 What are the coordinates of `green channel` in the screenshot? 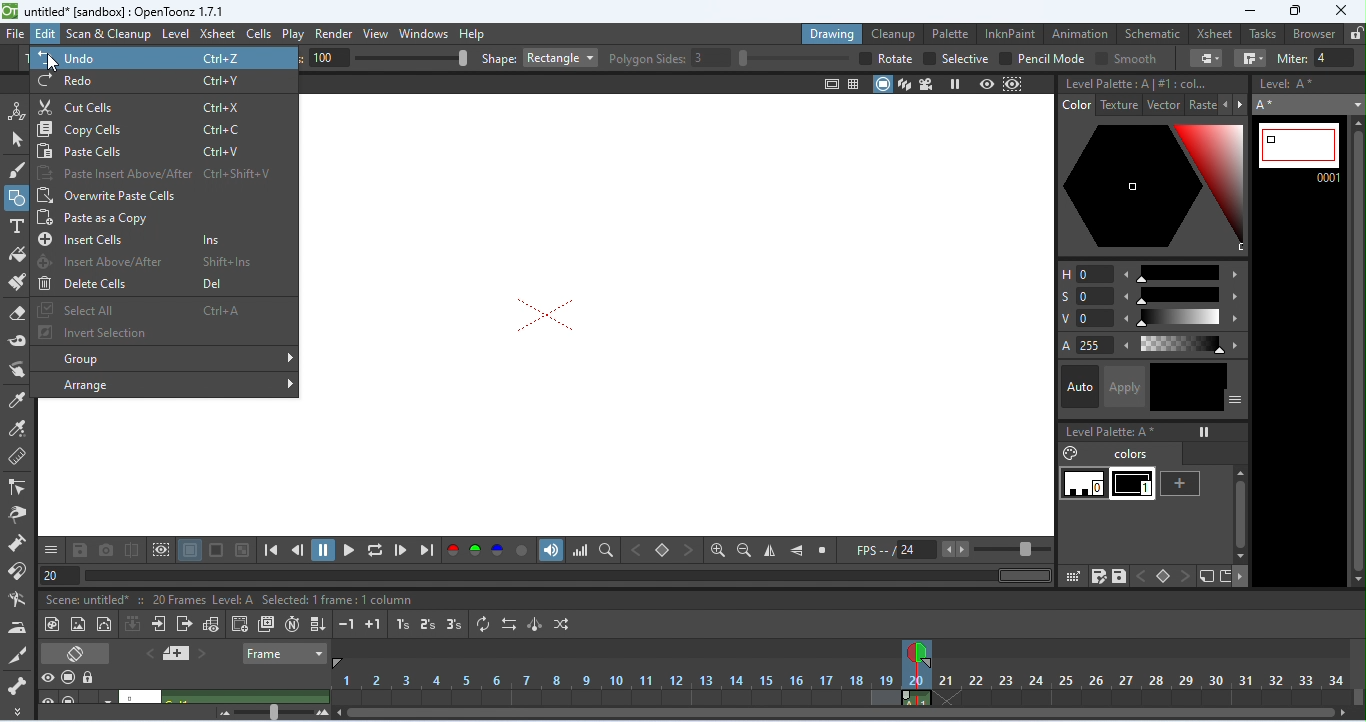 It's located at (473, 551).